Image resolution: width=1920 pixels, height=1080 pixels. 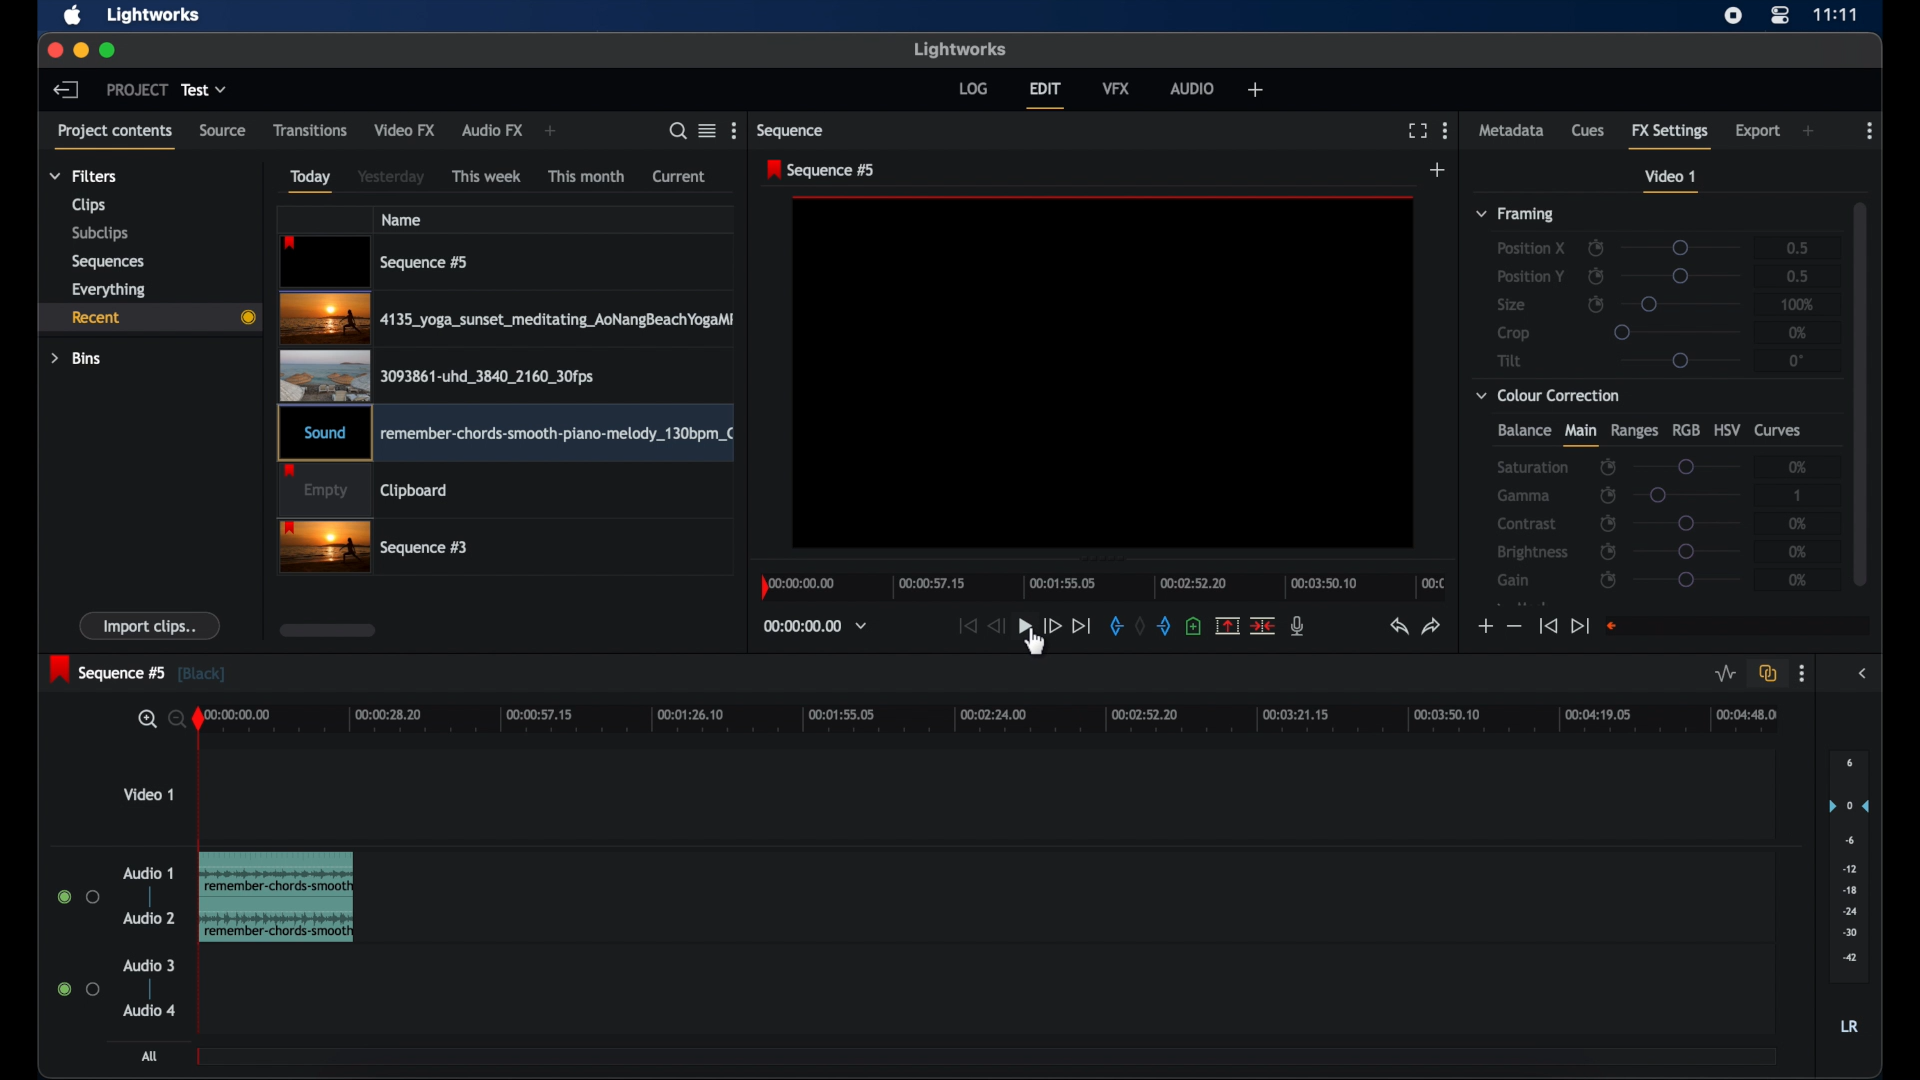 What do you see at coordinates (1757, 132) in the screenshot?
I see `export` at bounding box center [1757, 132].